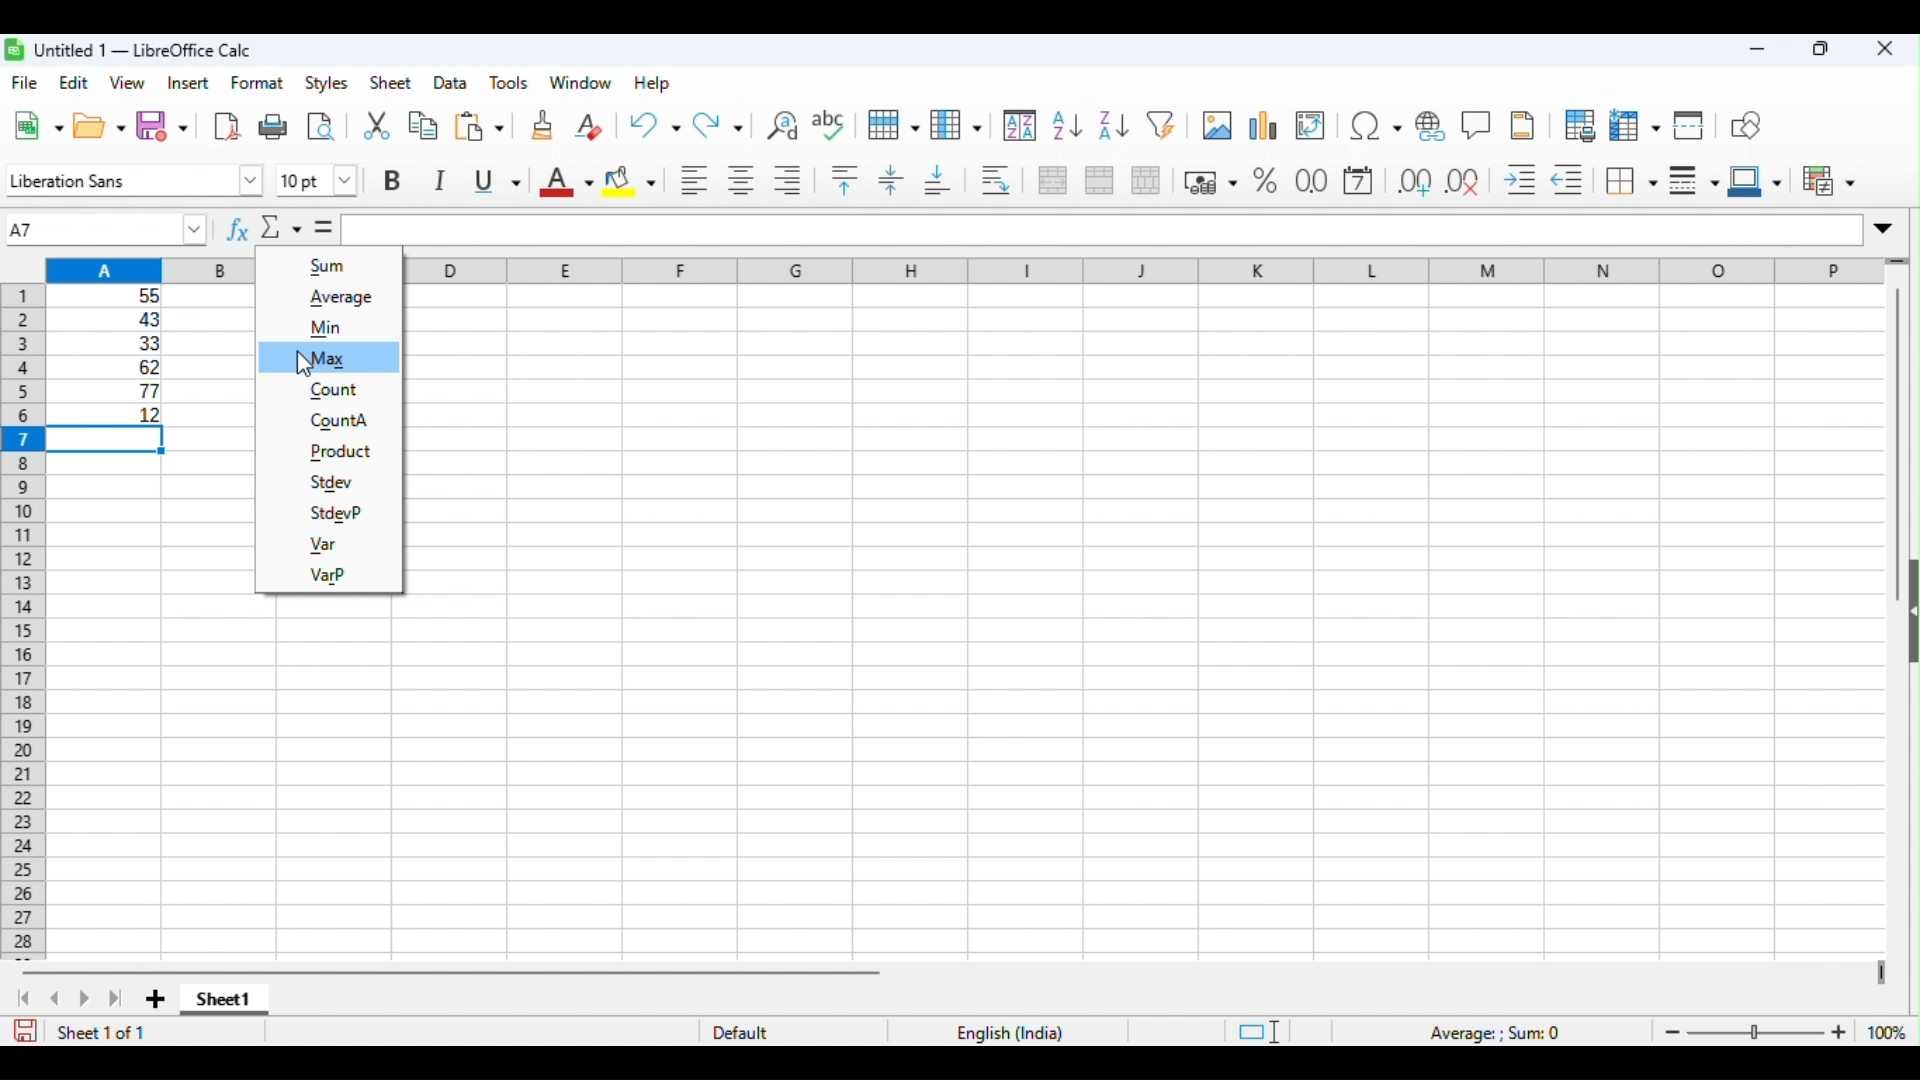  Describe the element at coordinates (500, 181) in the screenshot. I see `underline` at that location.